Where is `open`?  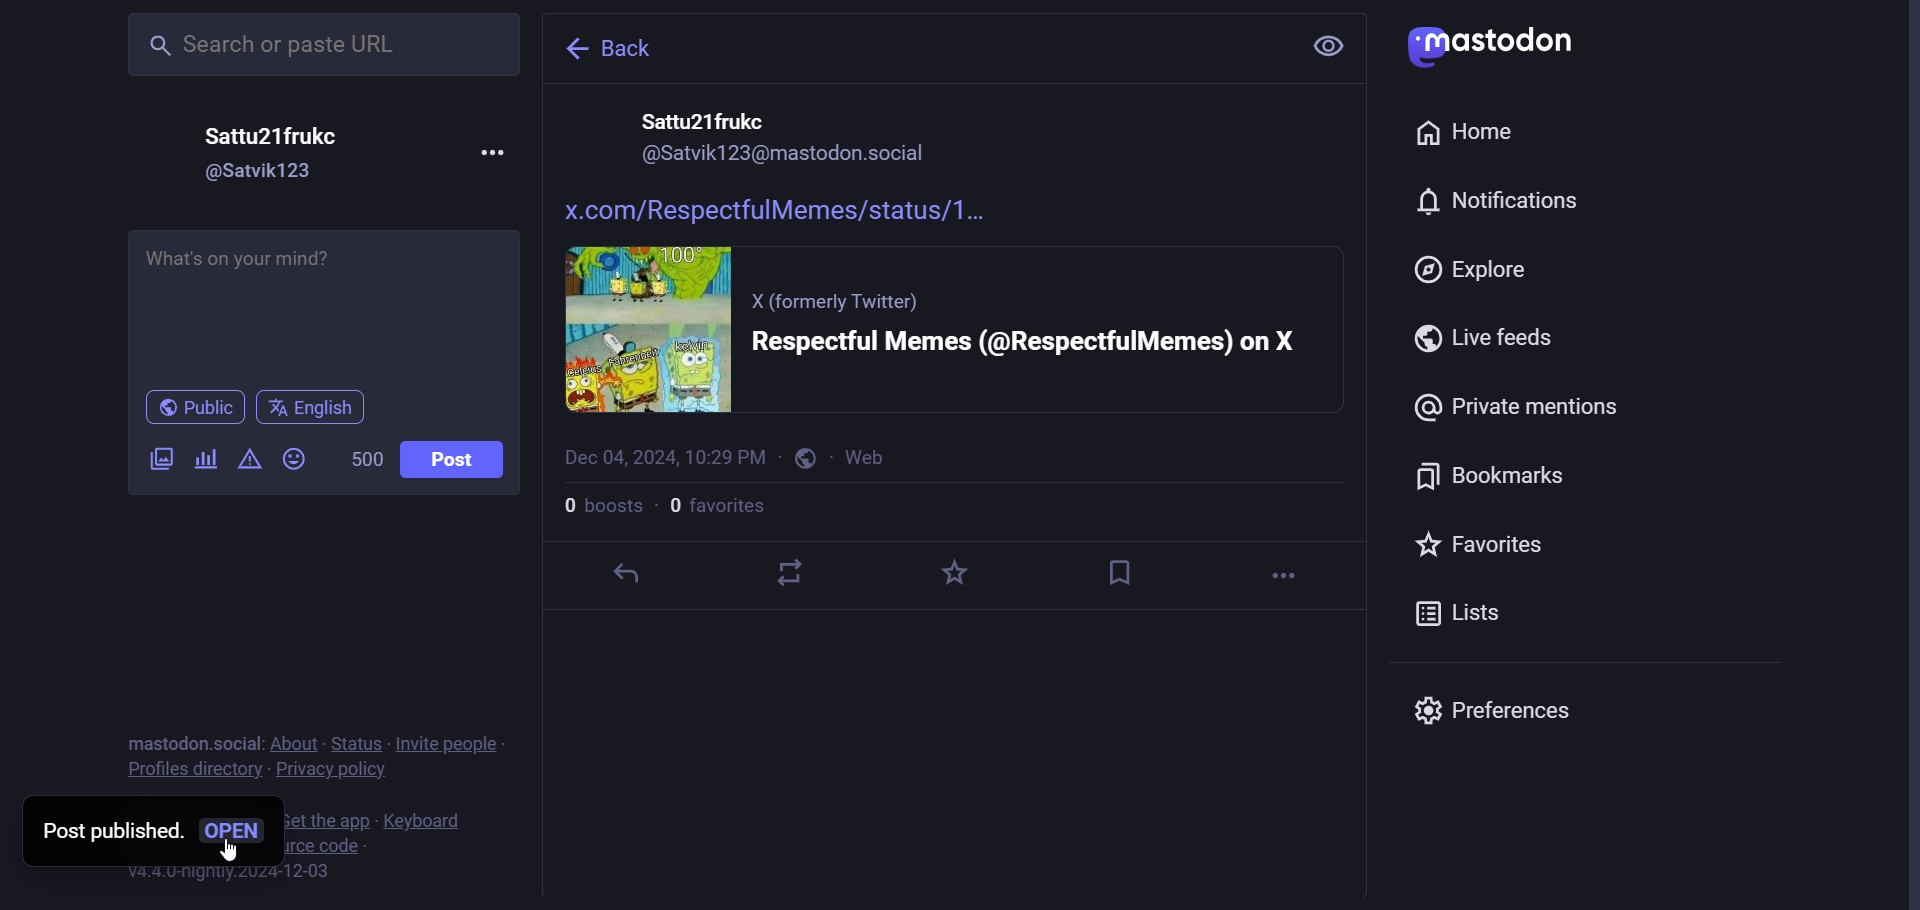 open is located at coordinates (234, 828).